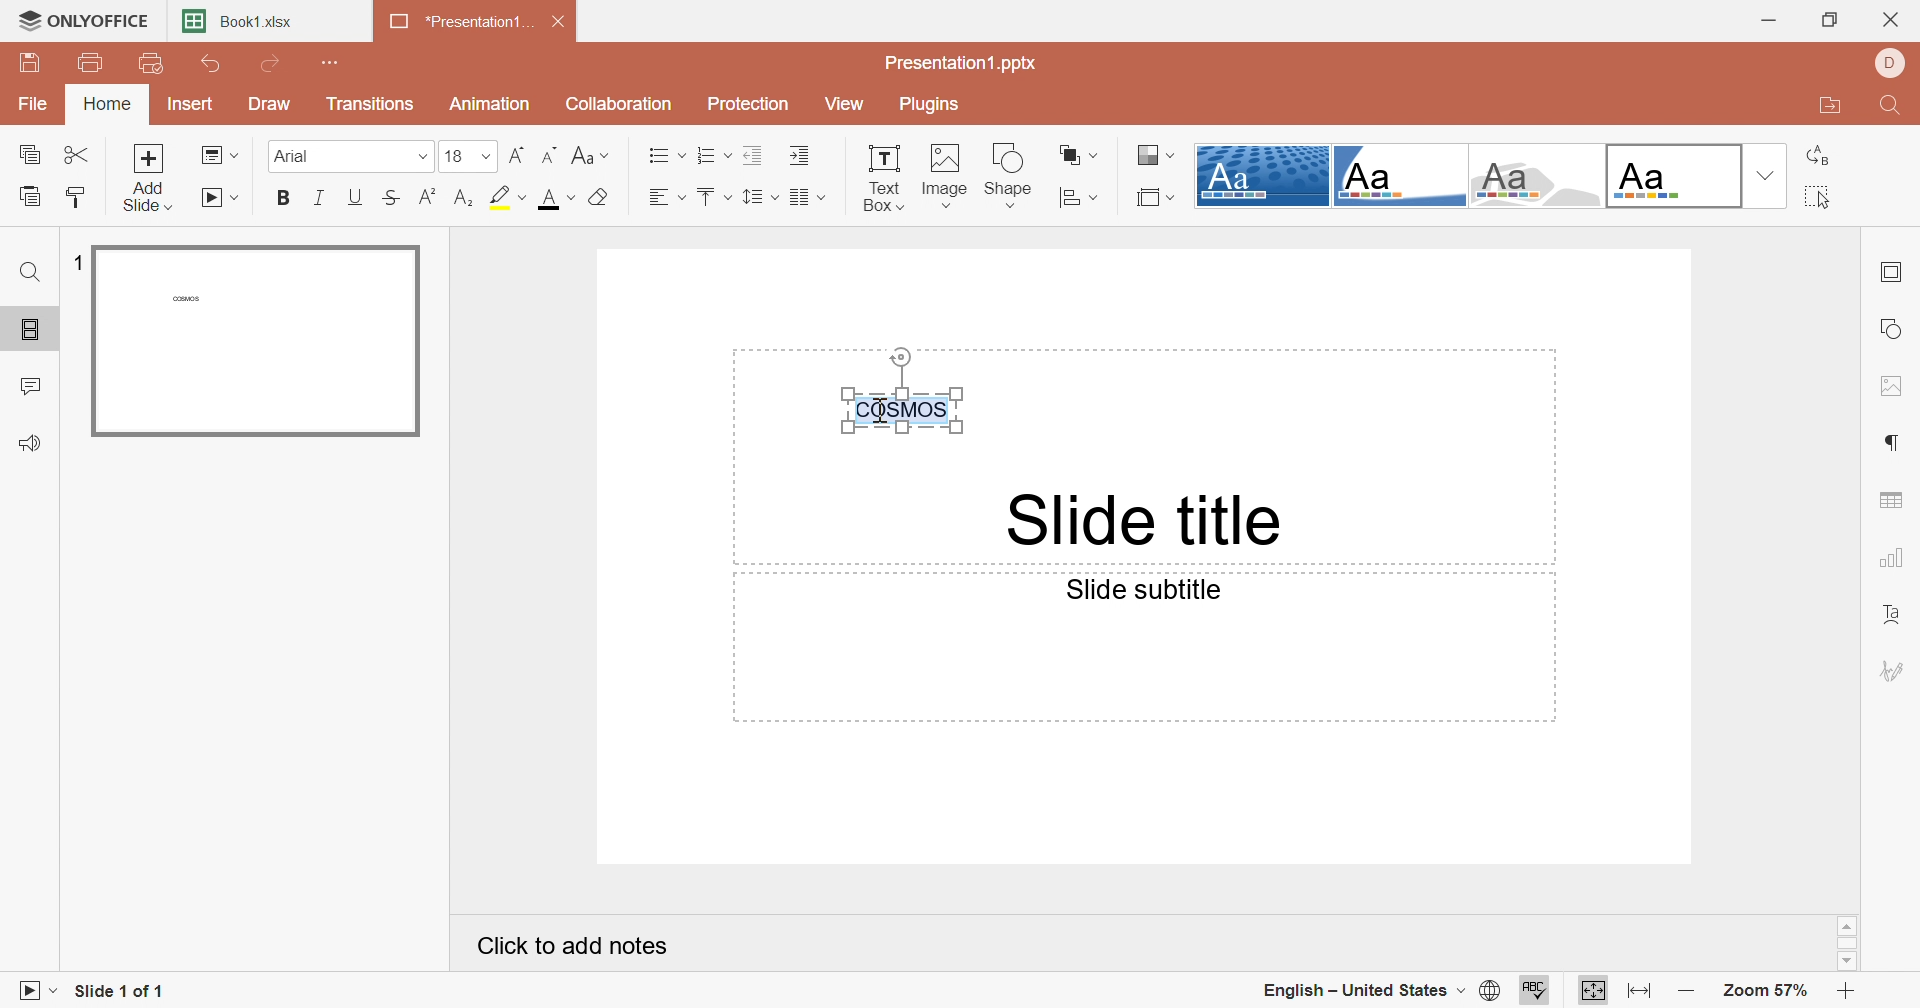 The width and height of the screenshot is (1920, 1008). What do you see at coordinates (265, 63) in the screenshot?
I see `Redo` at bounding box center [265, 63].